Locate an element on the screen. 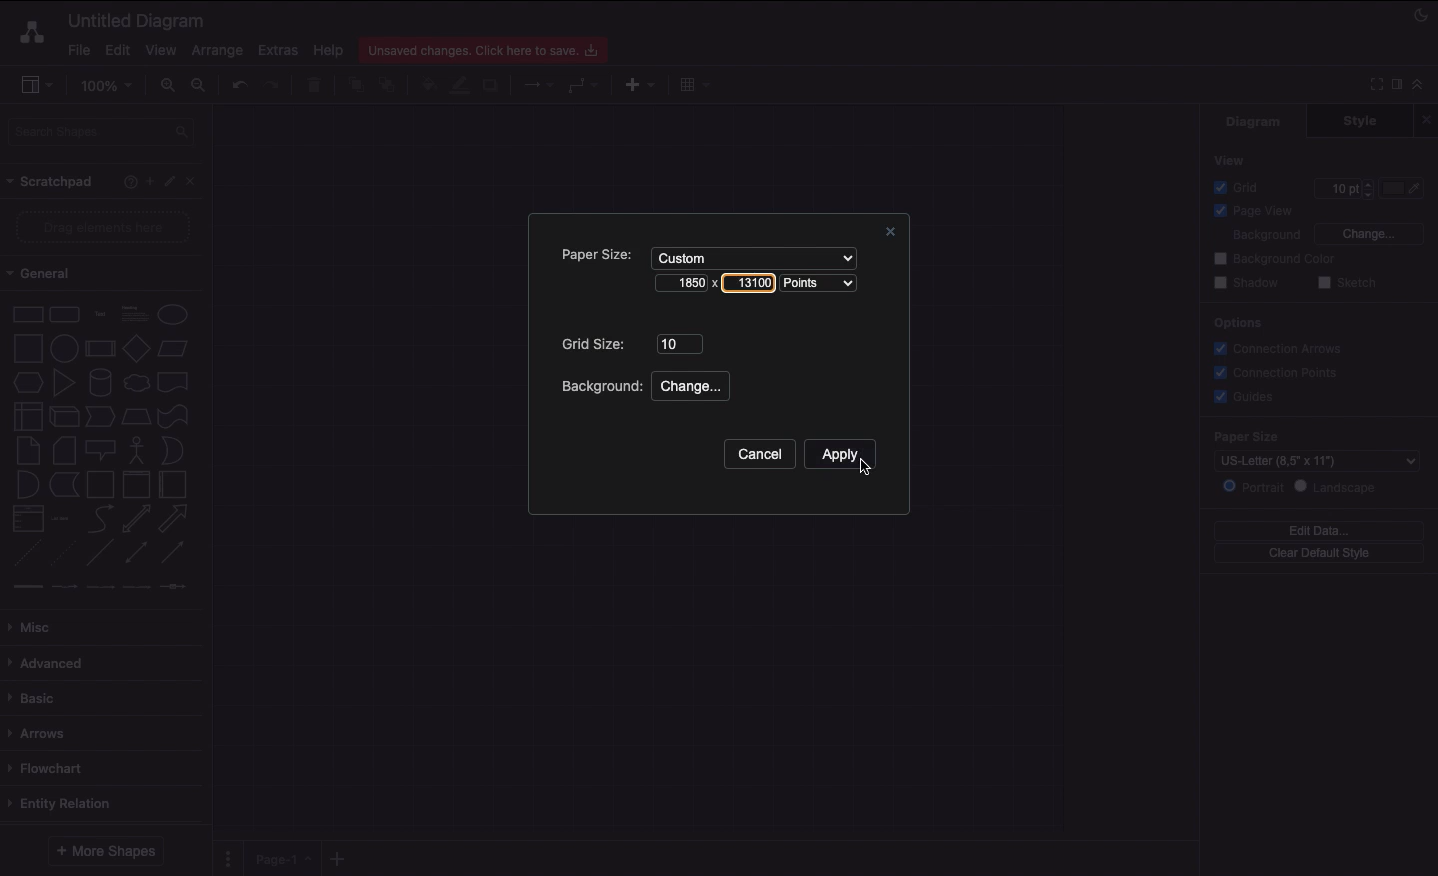 This screenshot has height=876, width=1438. Sidebar  is located at coordinates (36, 86).